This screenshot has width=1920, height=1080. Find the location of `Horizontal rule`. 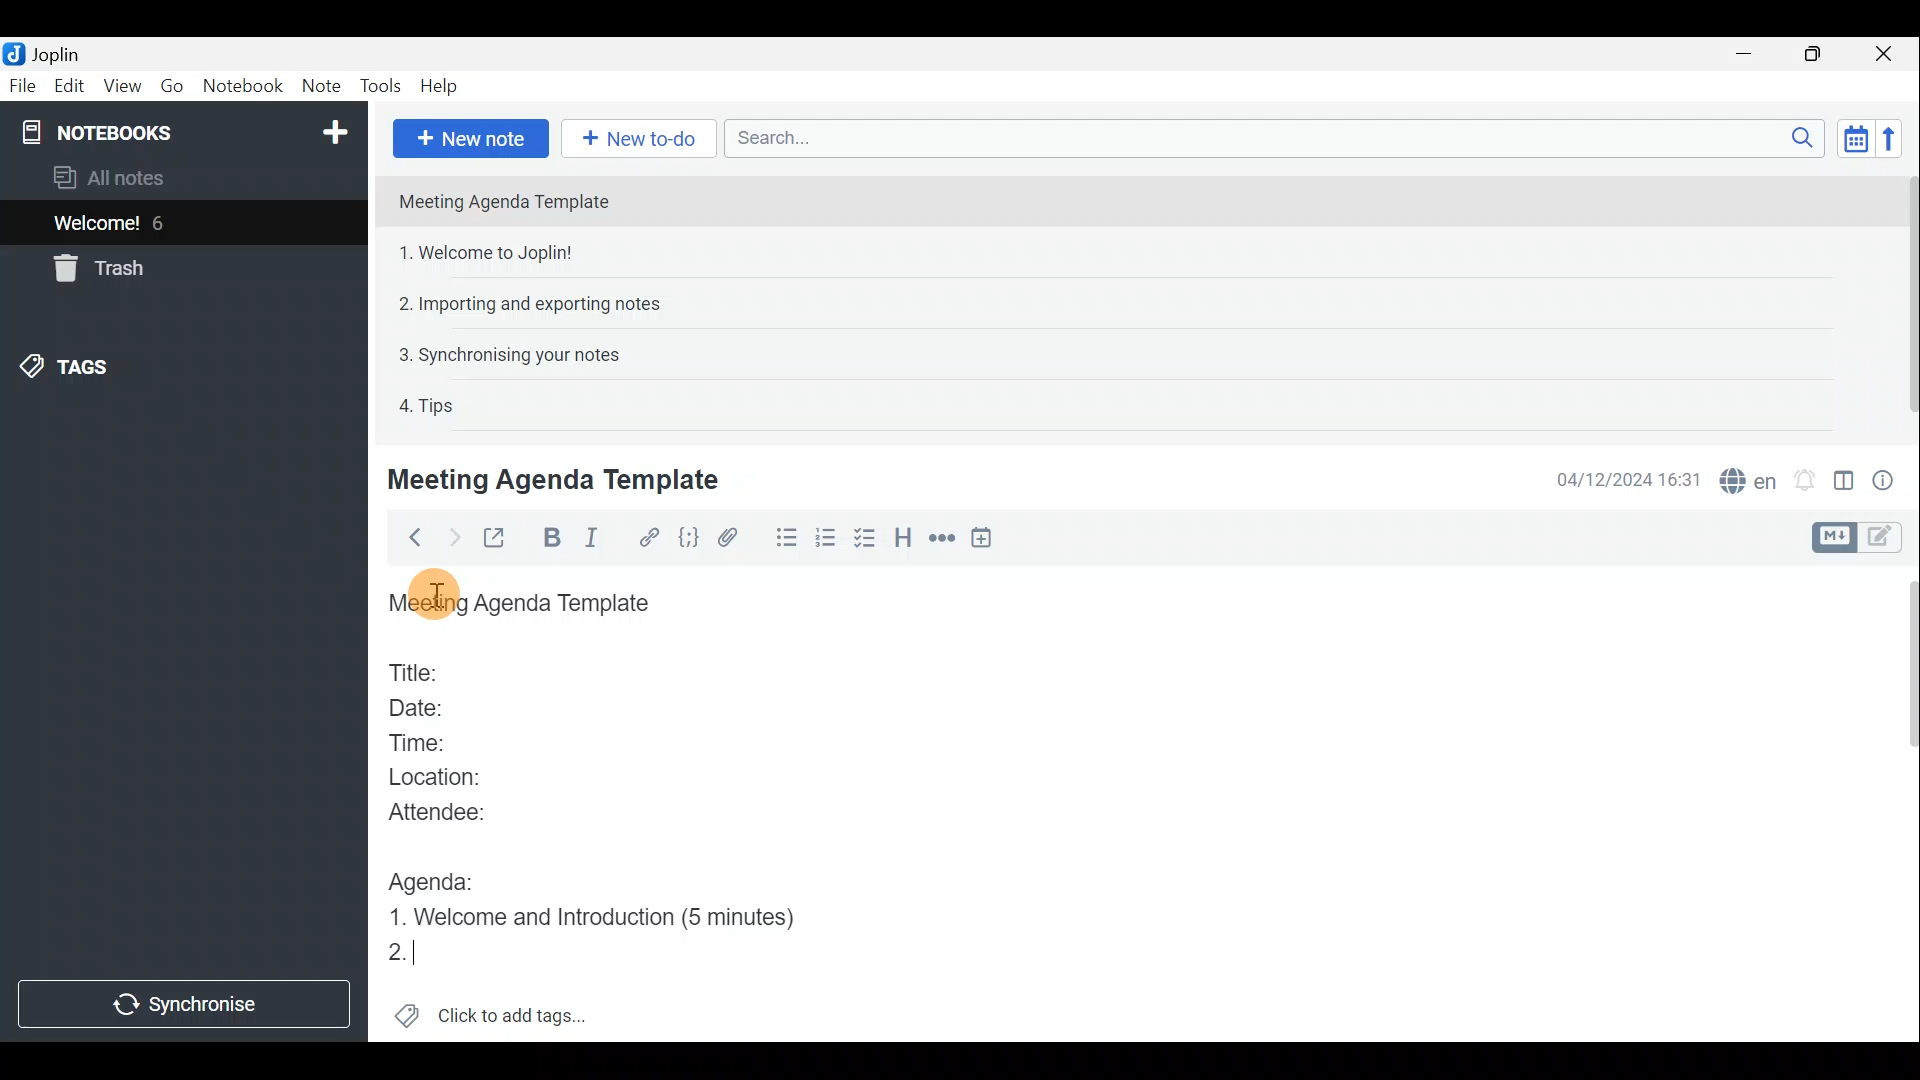

Horizontal rule is located at coordinates (944, 541).